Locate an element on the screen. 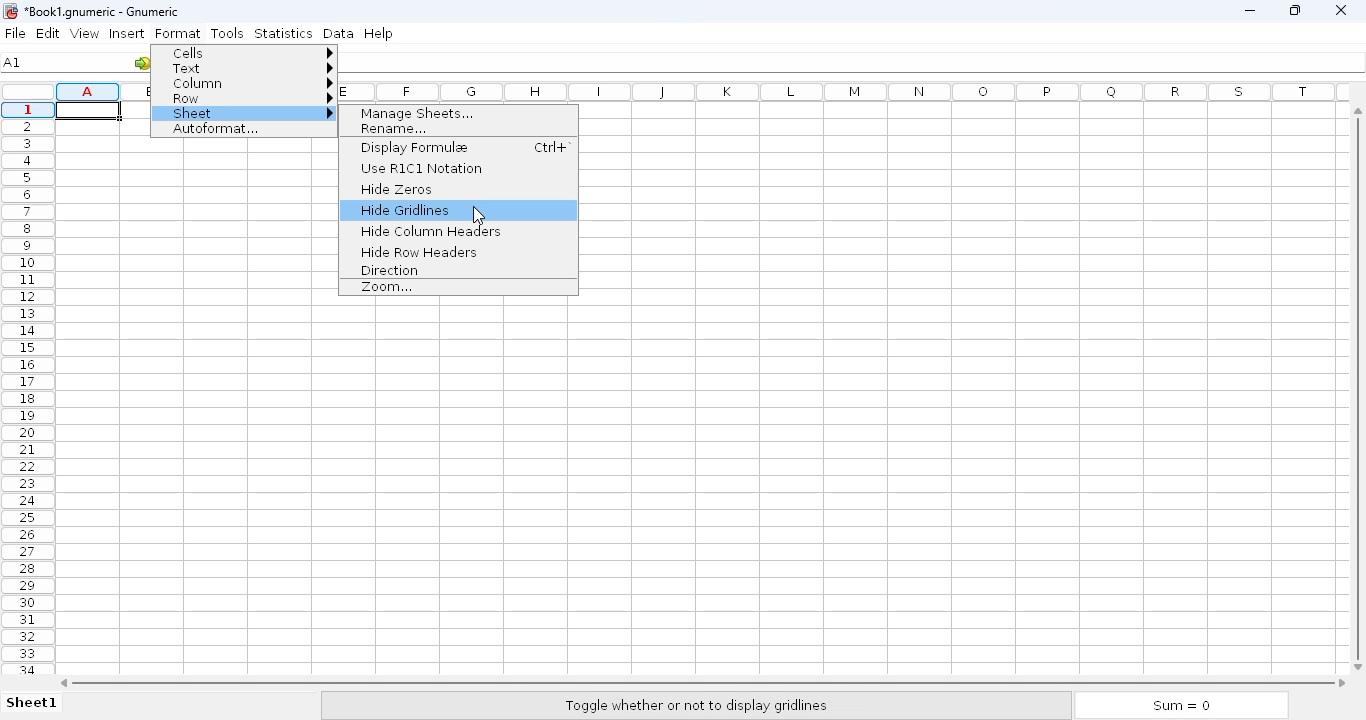 The height and width of the screenshot is (720, 1366). rename is located at coordinates (396, 129).